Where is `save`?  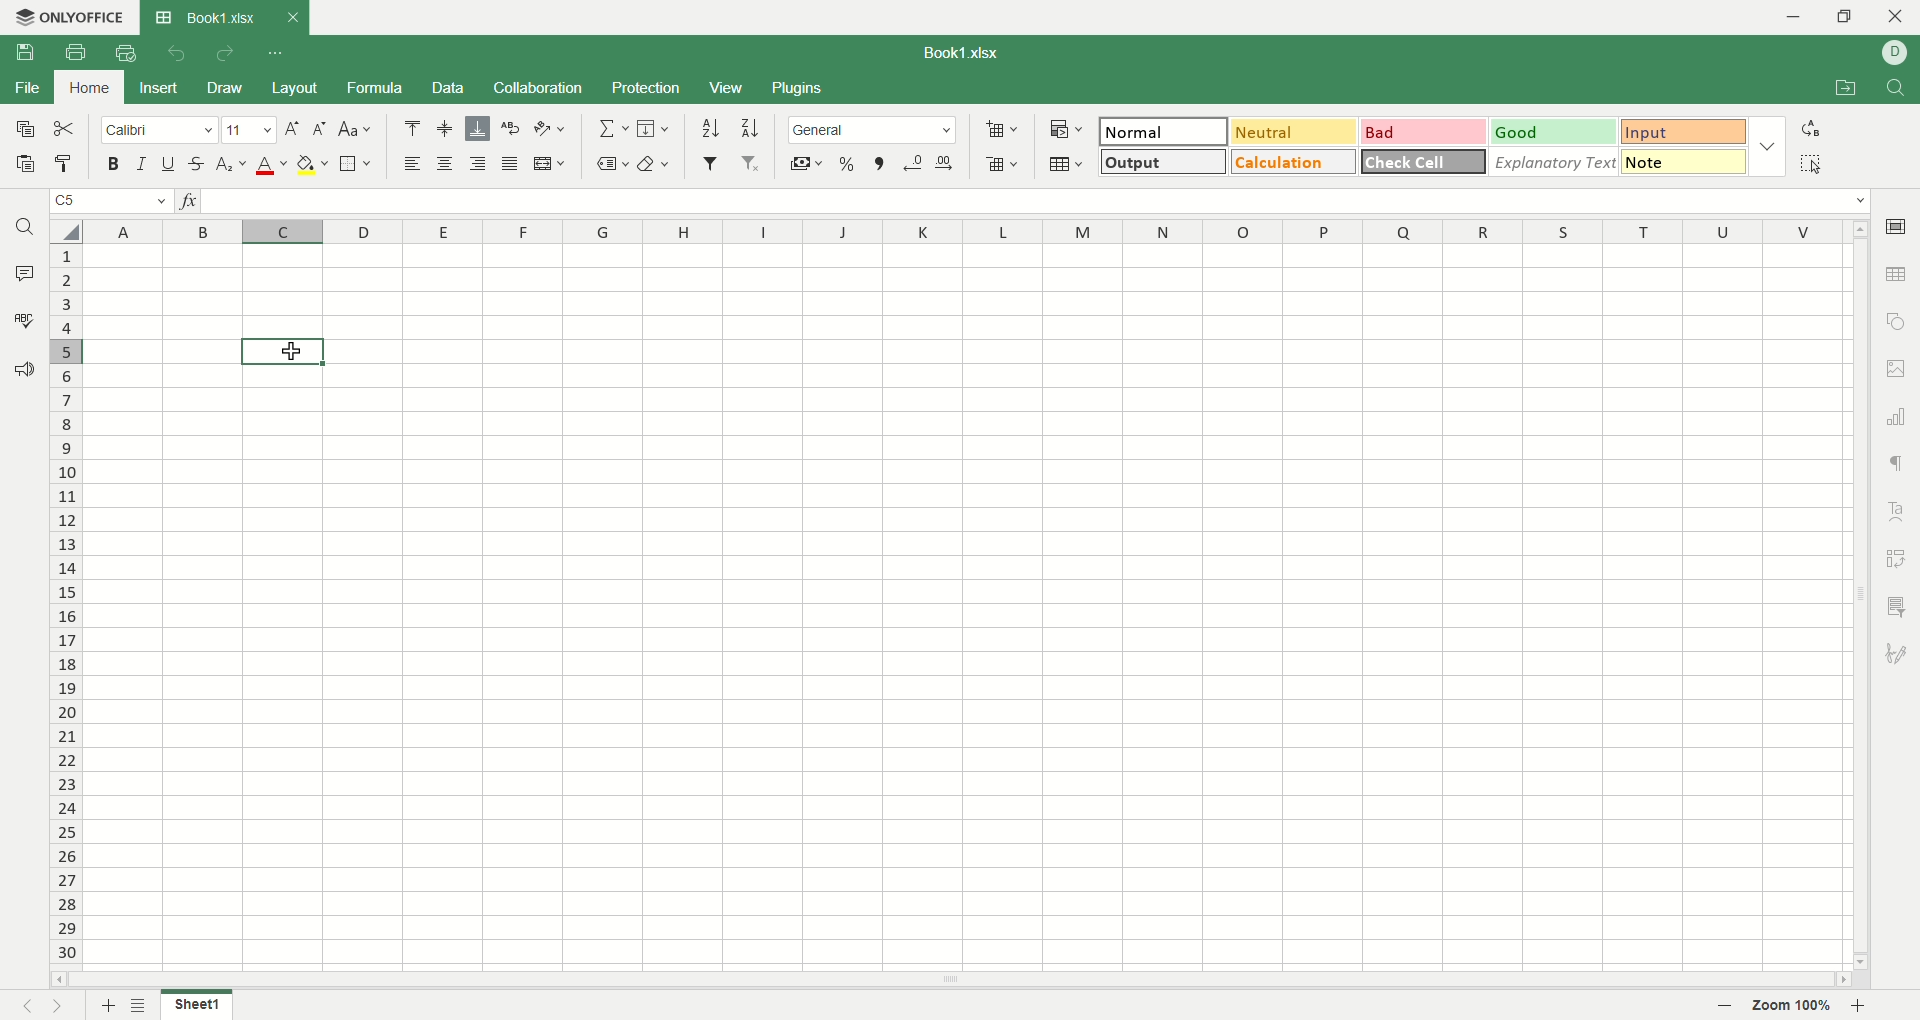
save is located at coordinates (33, 57).